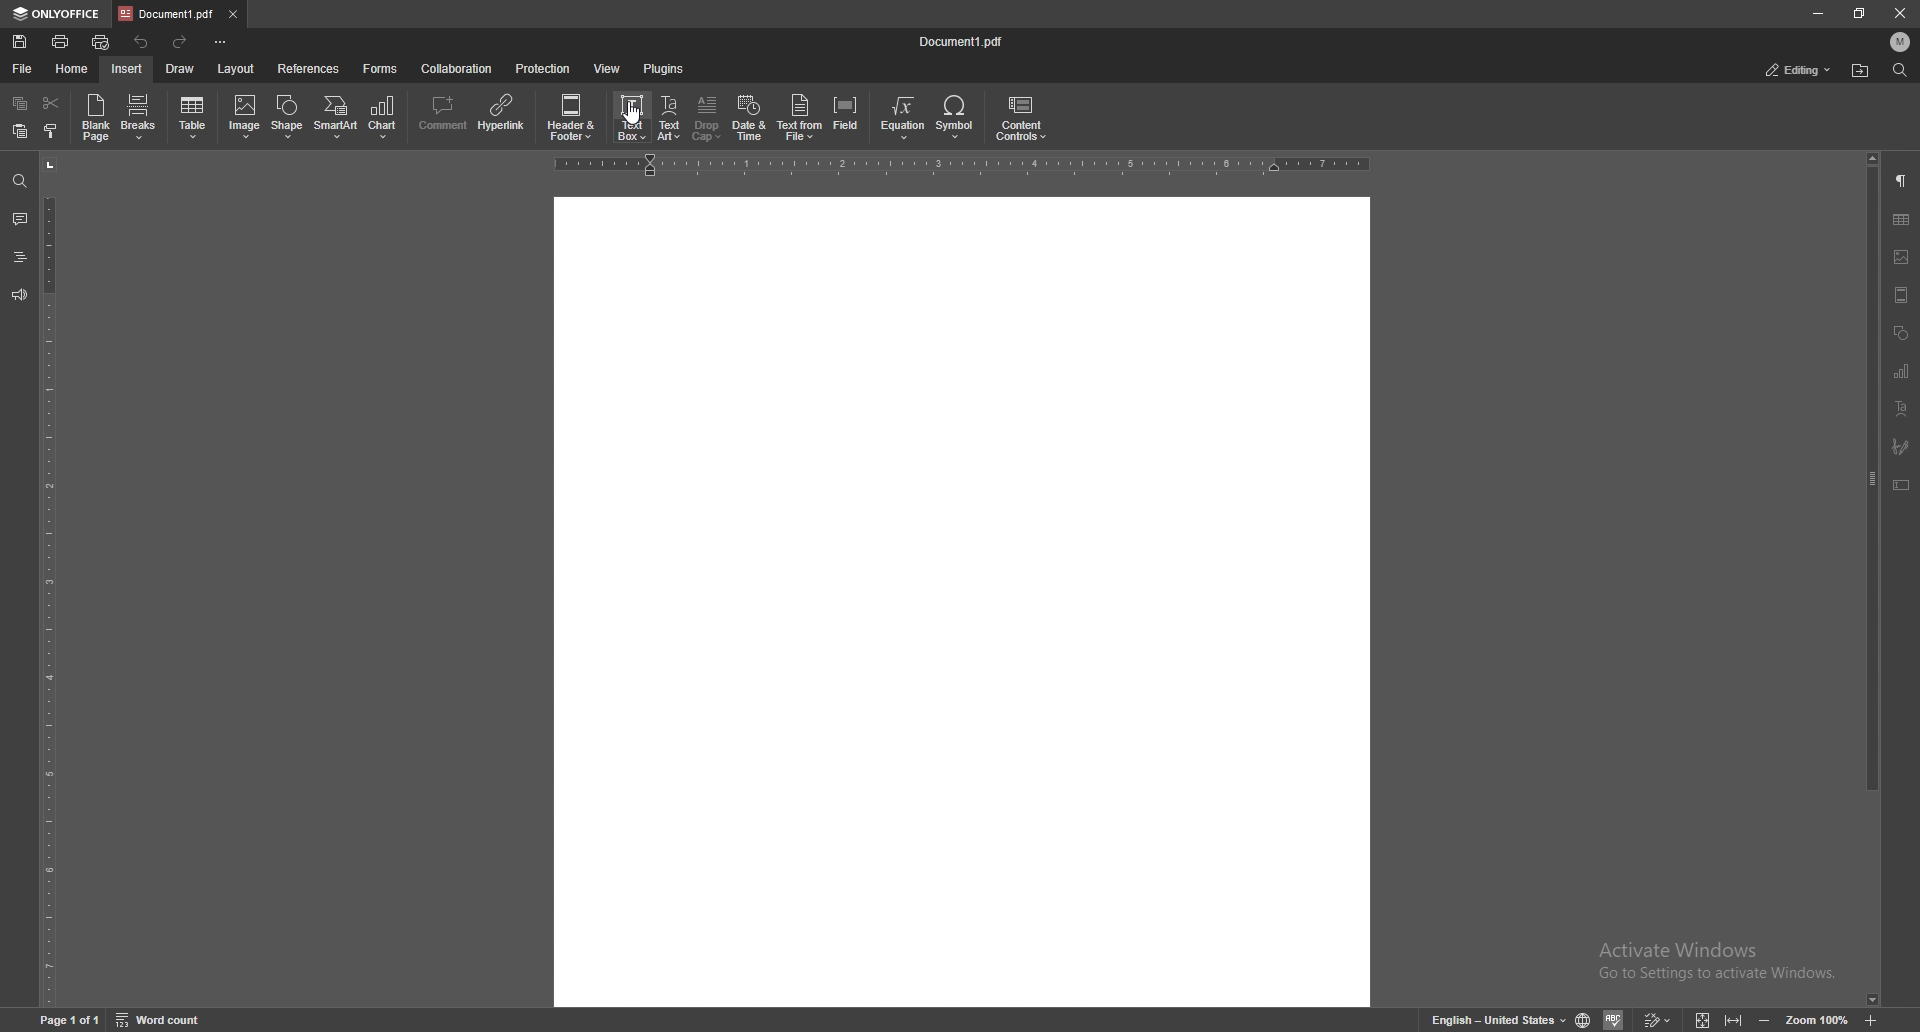  I want to click on status, so click(1799, 70).